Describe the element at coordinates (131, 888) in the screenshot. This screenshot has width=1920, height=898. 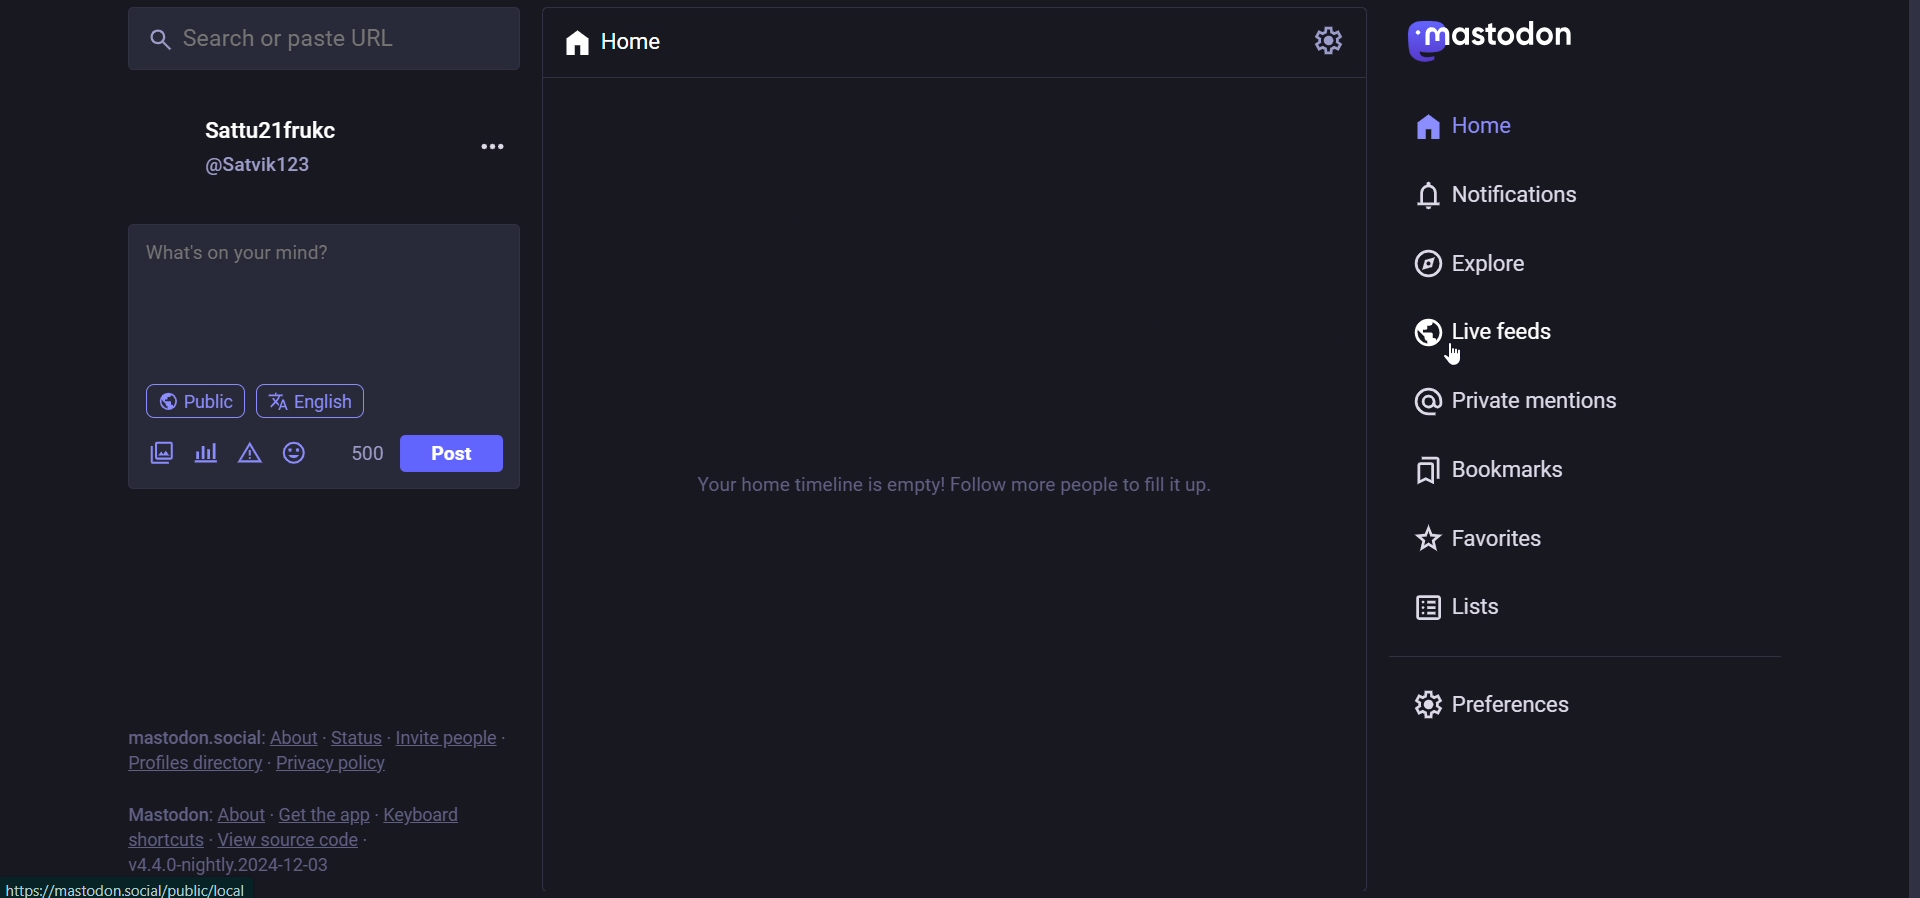
I see `httos://mastodon.social/oublic/local` at that location.